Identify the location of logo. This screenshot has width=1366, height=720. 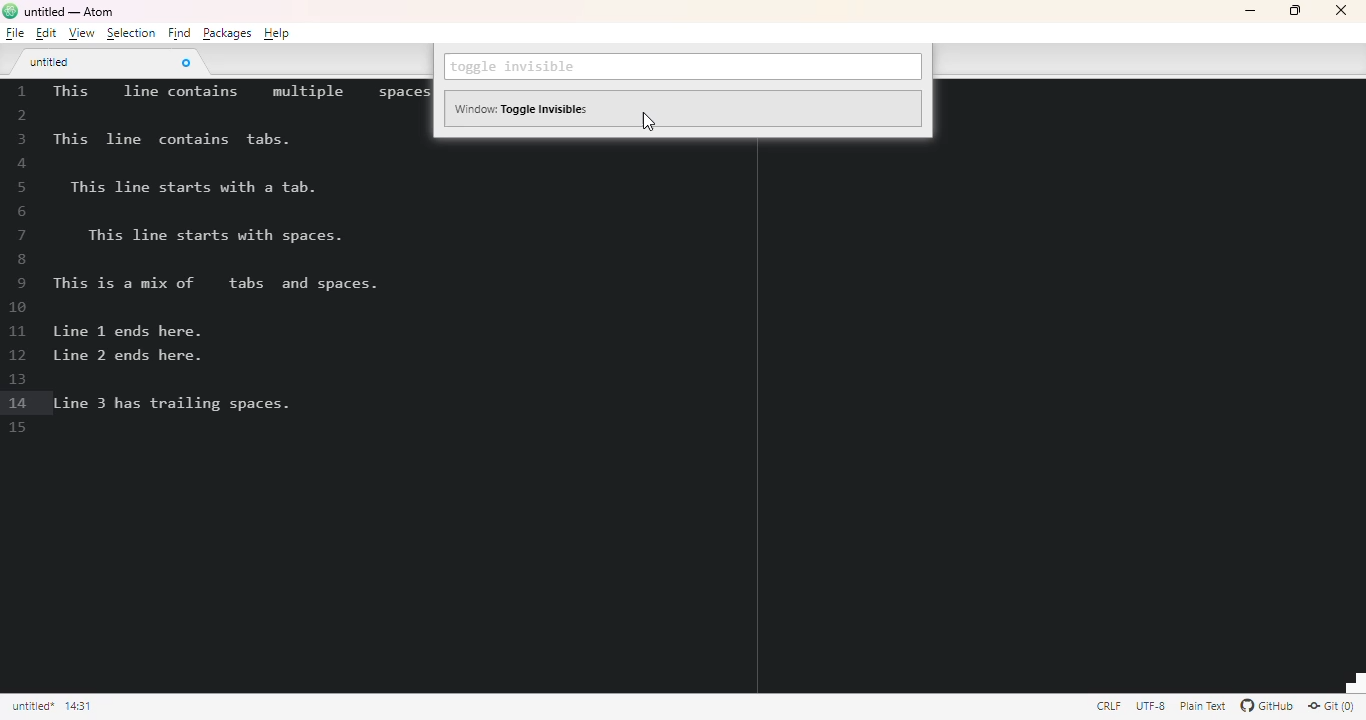
(10, 10).